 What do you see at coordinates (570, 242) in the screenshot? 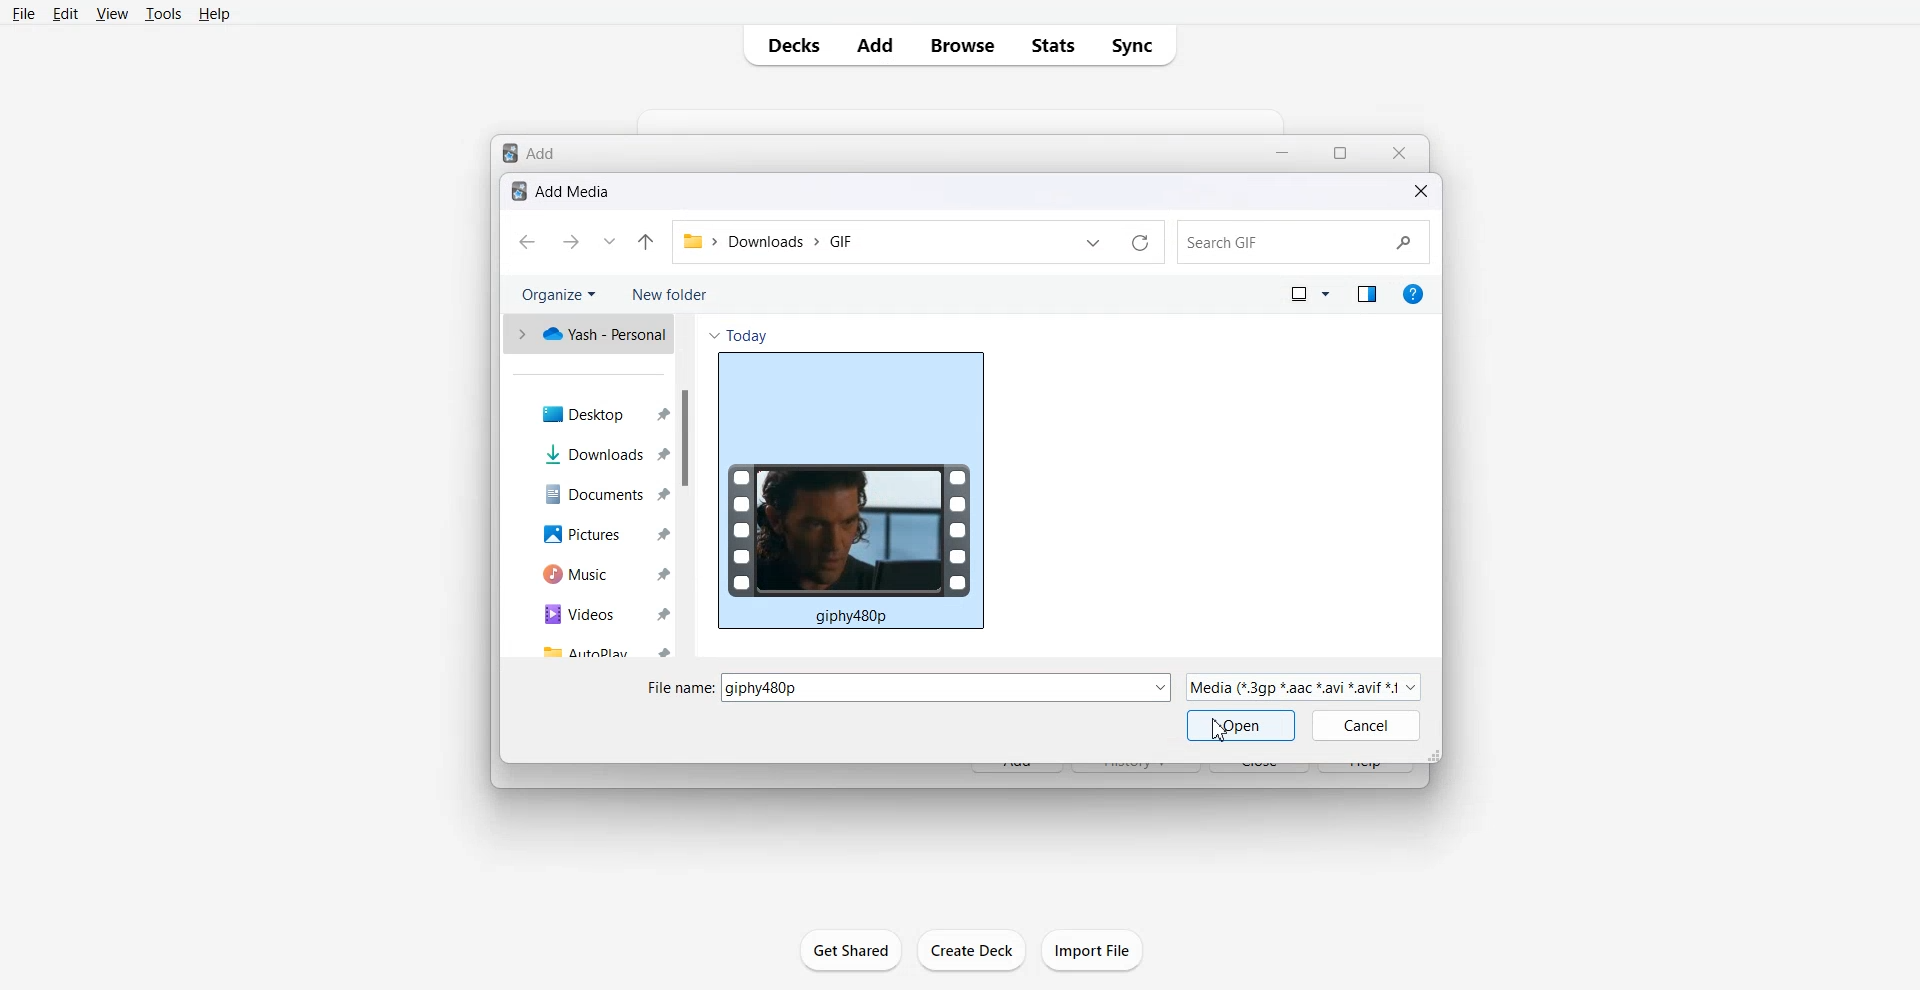
I see `Go forward` at bounding box center [570, 242].